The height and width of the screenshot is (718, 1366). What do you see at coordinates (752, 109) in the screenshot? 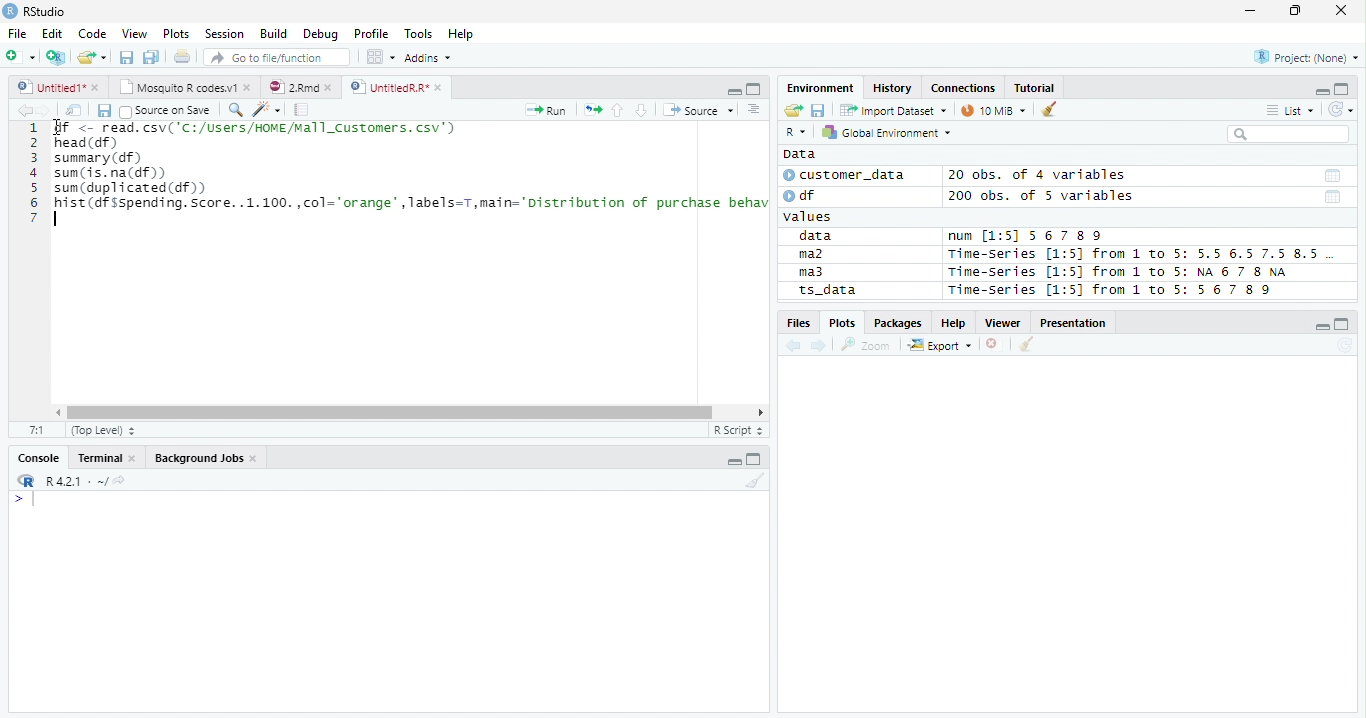
I see `Show document outline` at bounding box center [752, 109].